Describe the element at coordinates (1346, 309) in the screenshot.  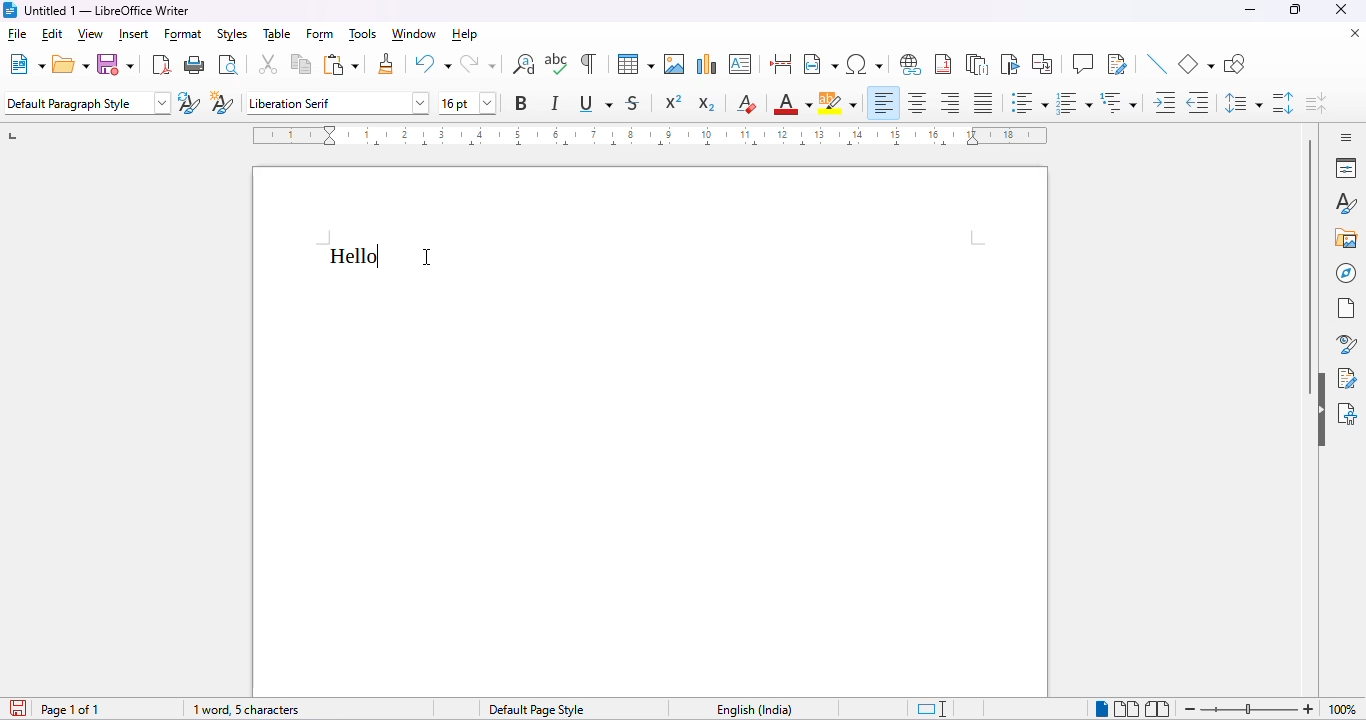
I see `page` at that location.